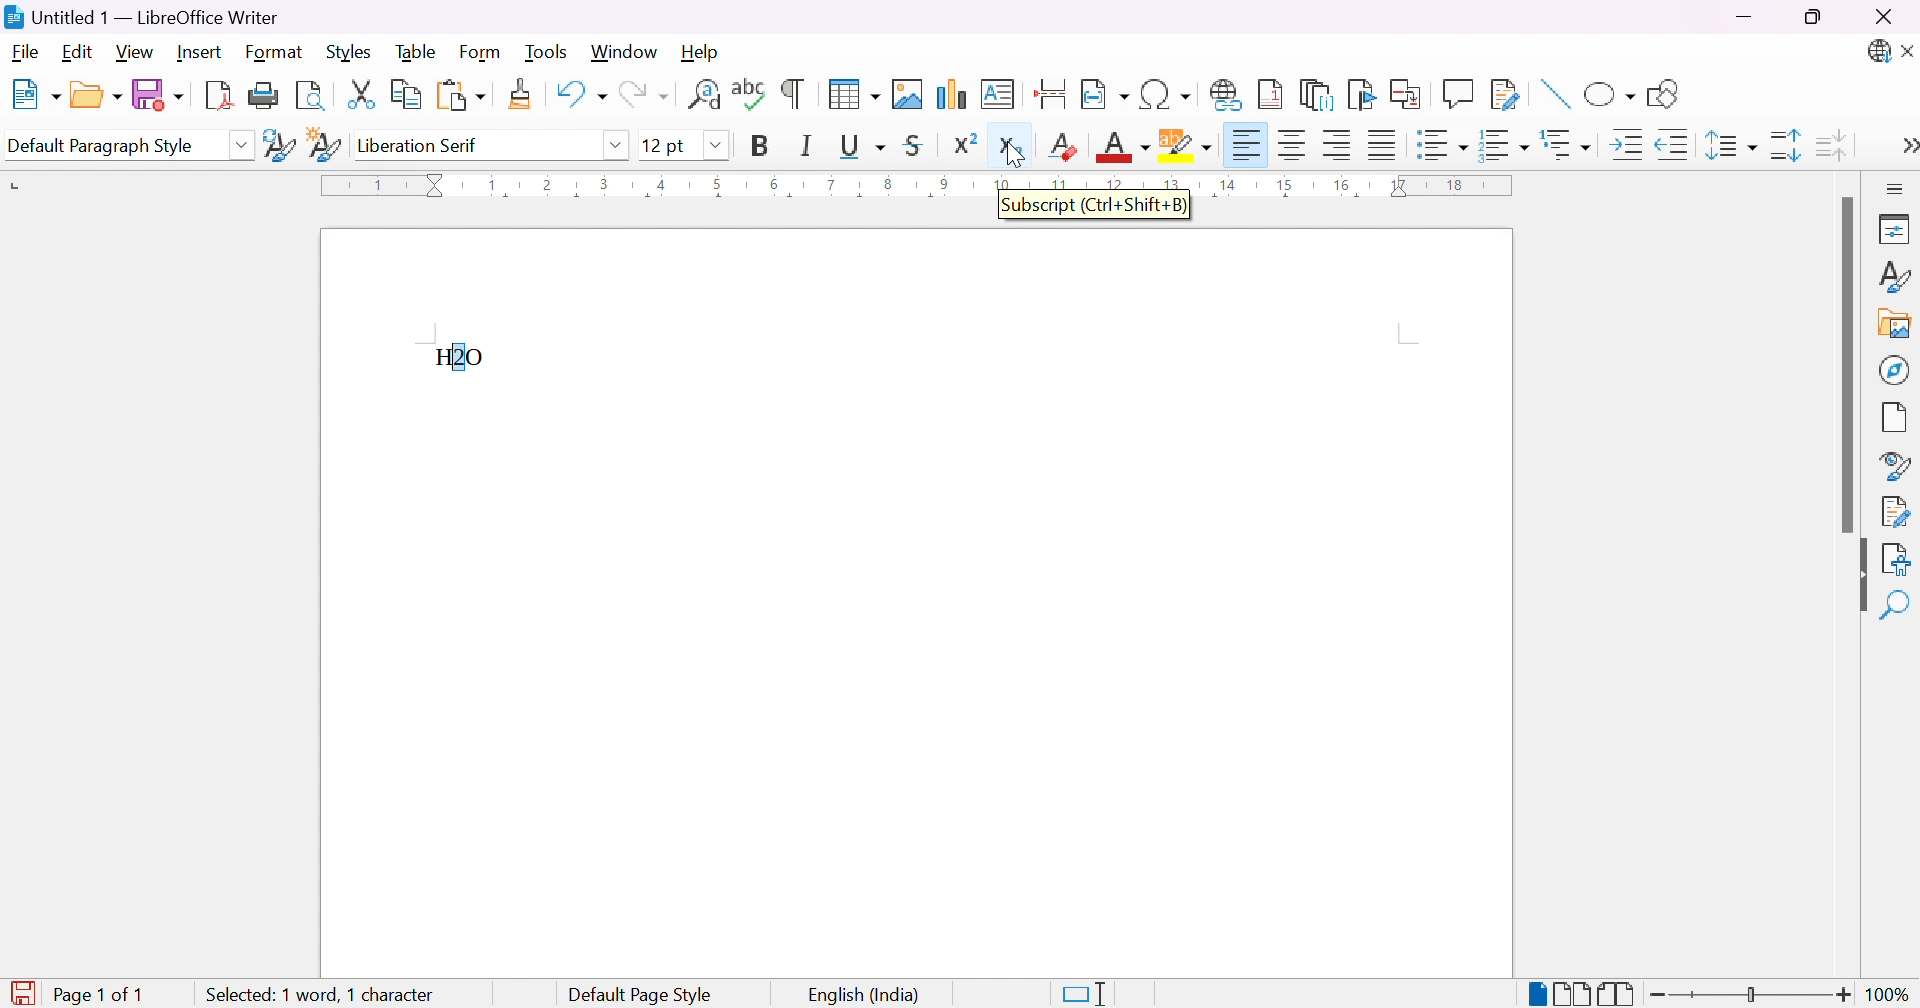 Image resolution: width=1920 pixels, height=1008 pixels. I want to click on Export as PDF, so click(217, 94).